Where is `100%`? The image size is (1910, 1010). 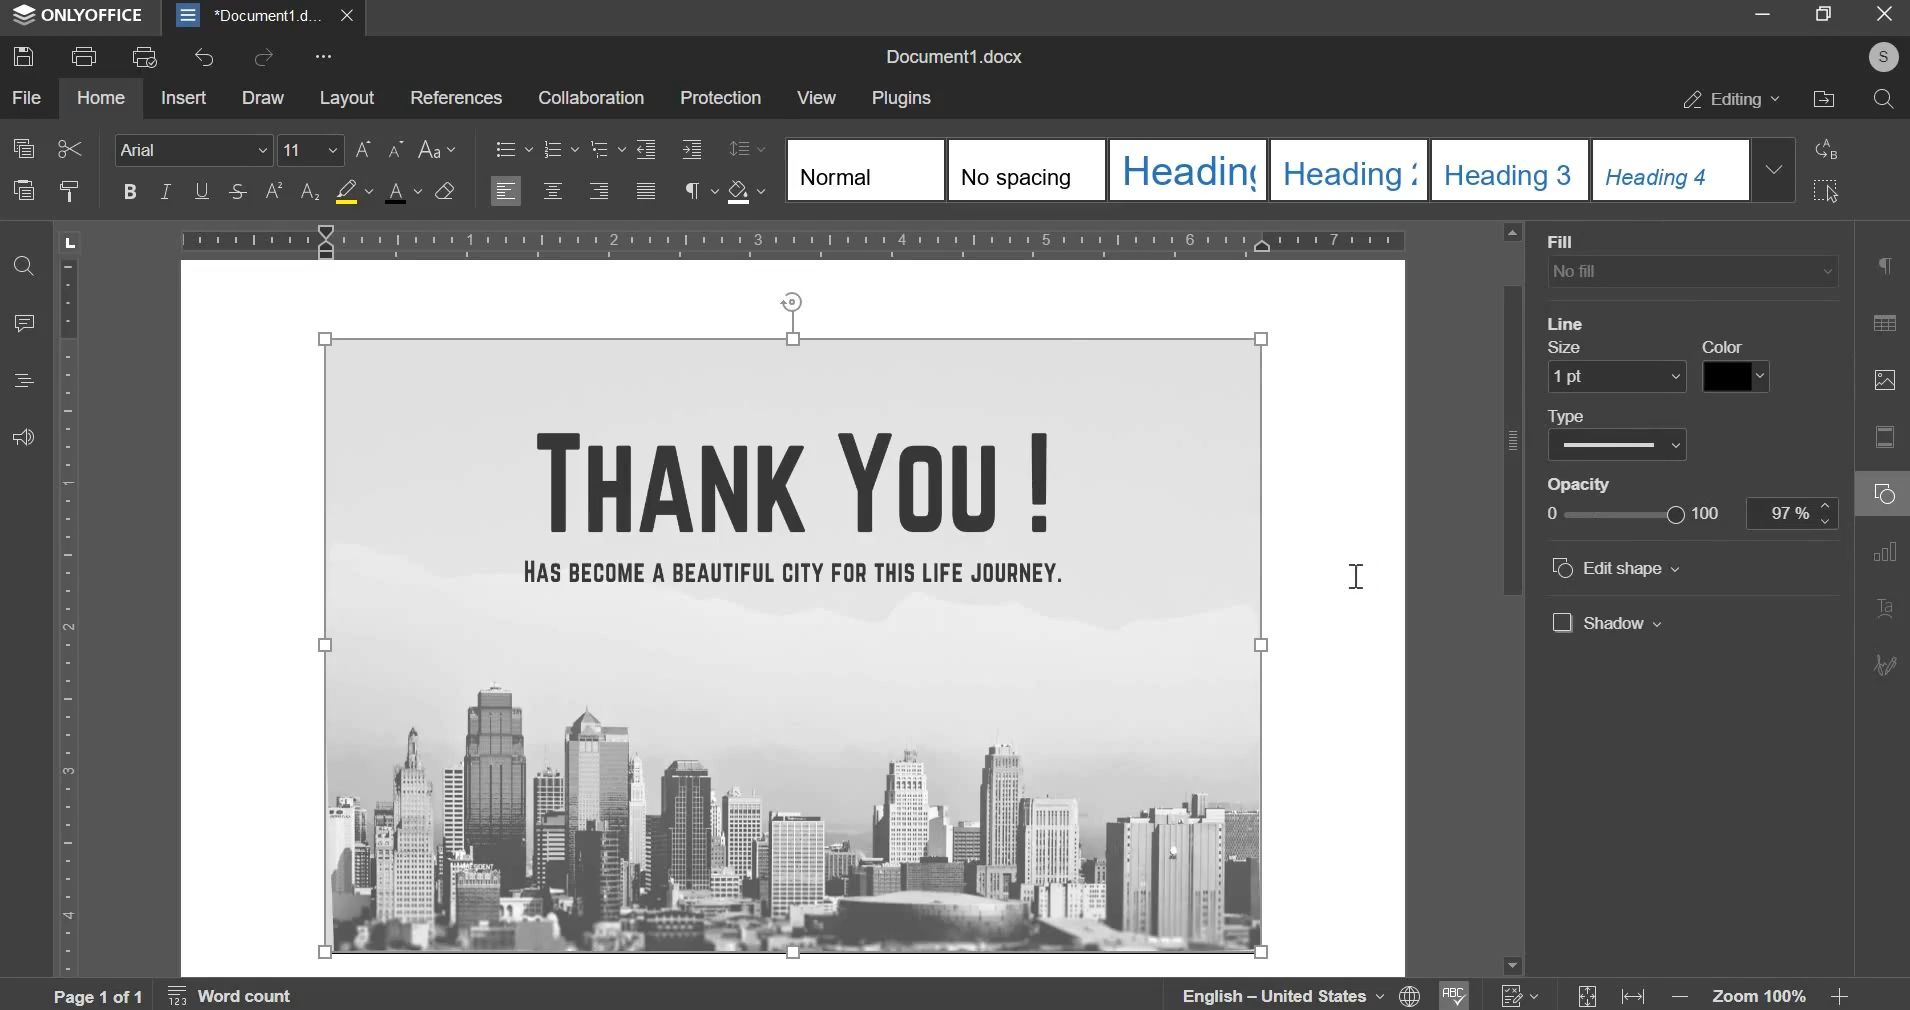 100% is located at coordinates (1787, 511).